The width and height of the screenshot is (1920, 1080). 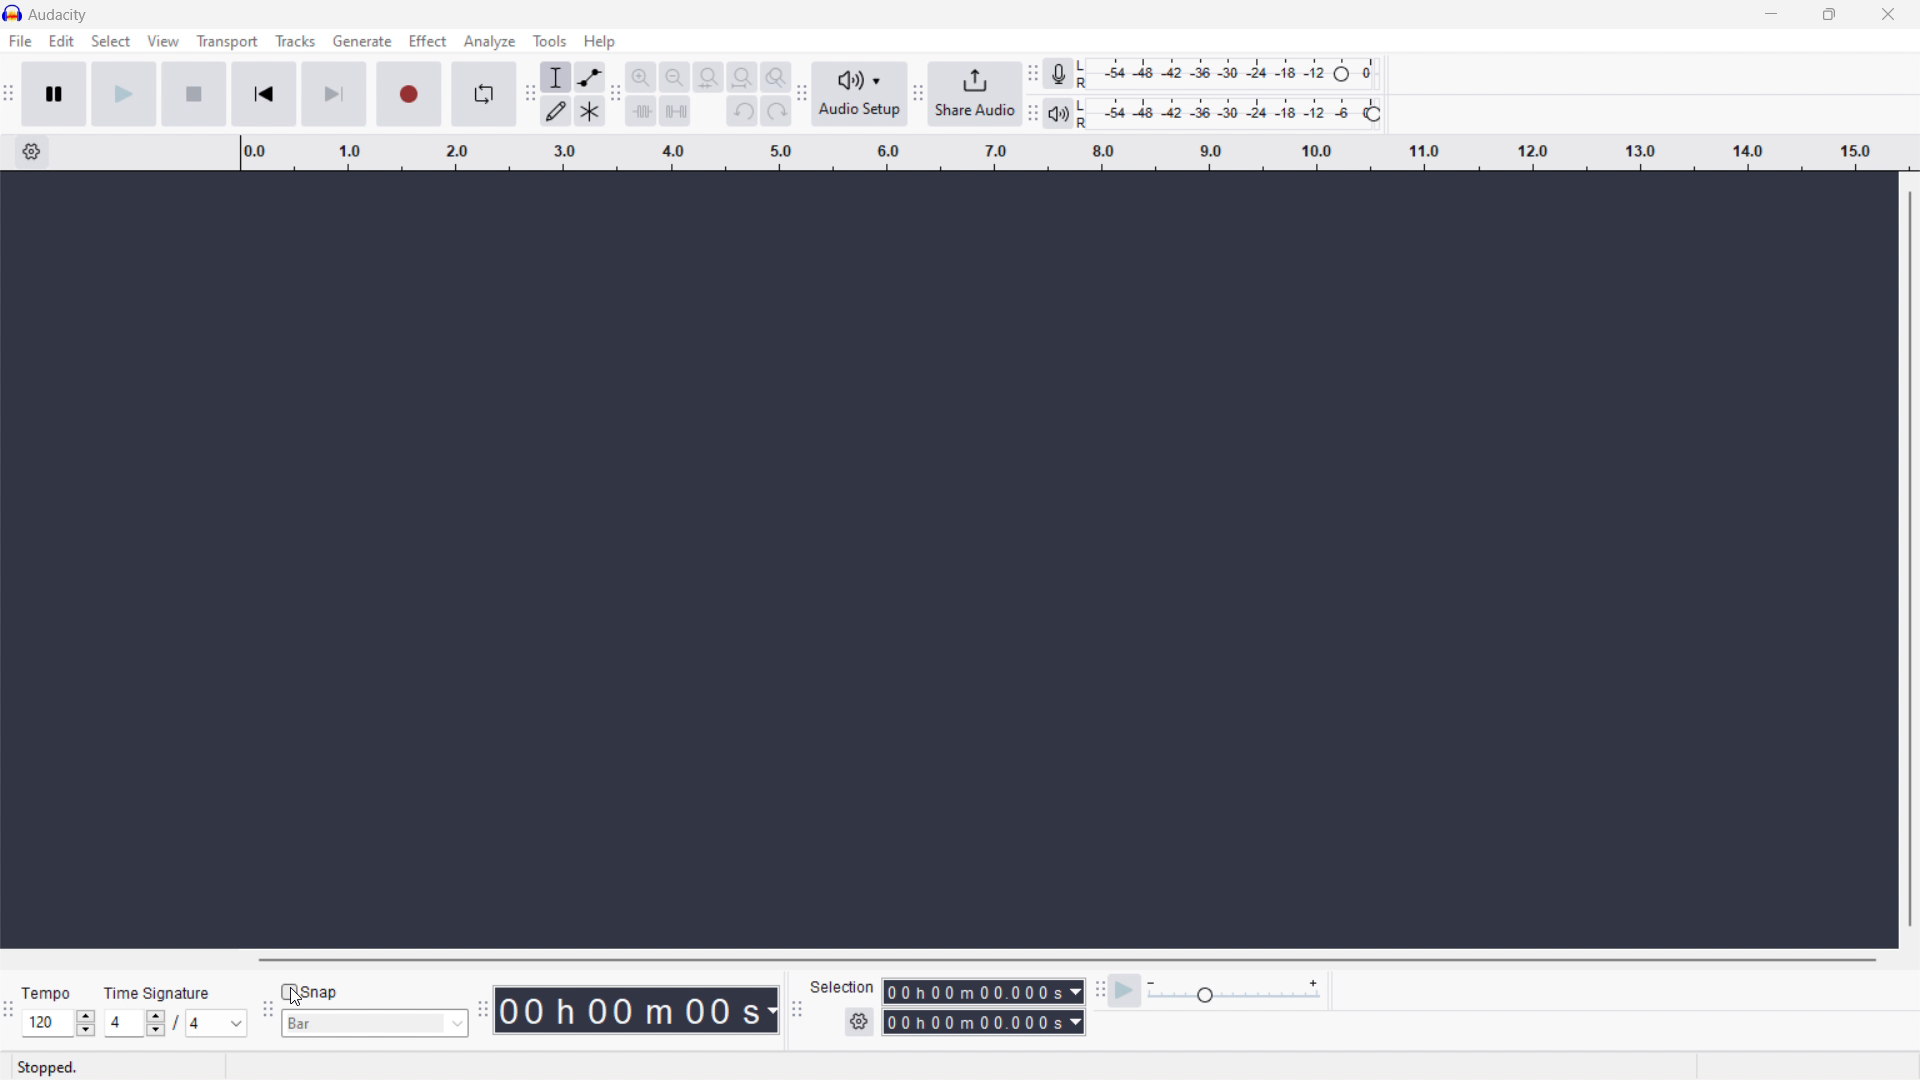 I want to click on envelop tool, so click(x=589, y=78).